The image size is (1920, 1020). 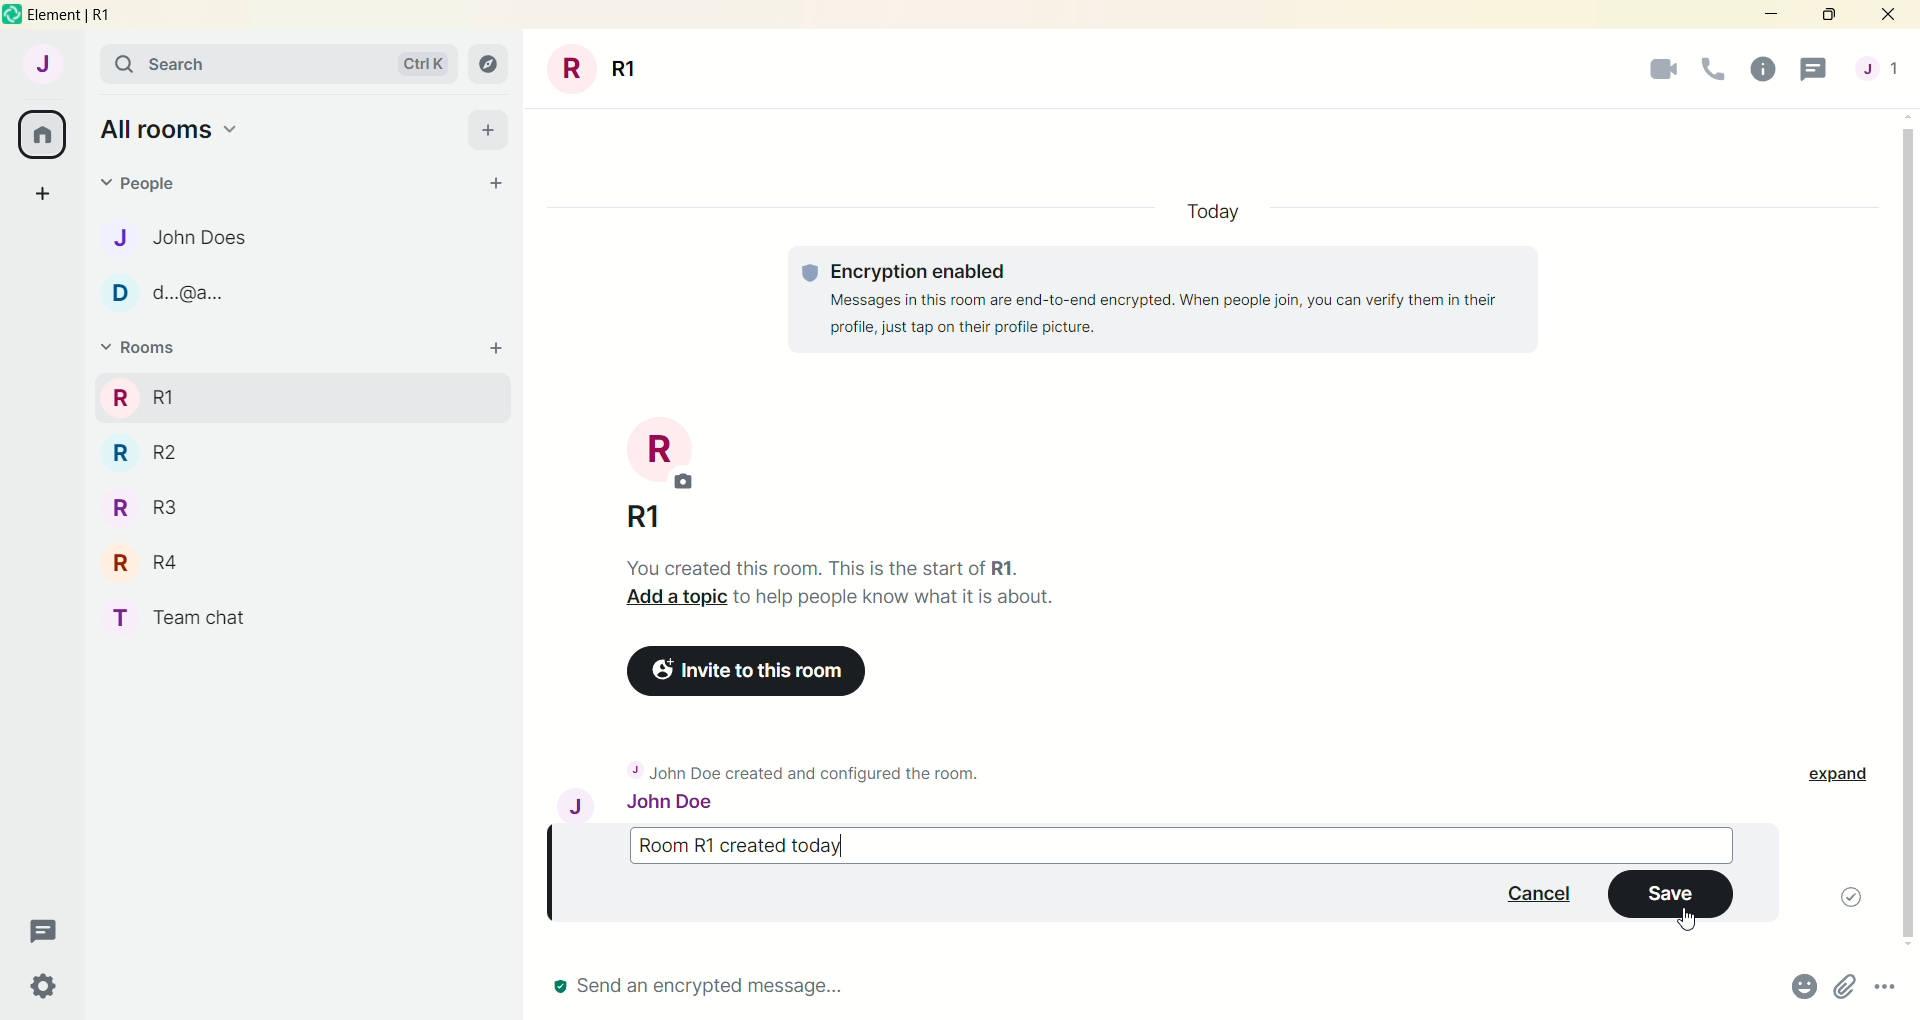 What do you see at coordinates (671, 600) in the screenshot?
I see `Add a topic` at bounding box center [671, 600].